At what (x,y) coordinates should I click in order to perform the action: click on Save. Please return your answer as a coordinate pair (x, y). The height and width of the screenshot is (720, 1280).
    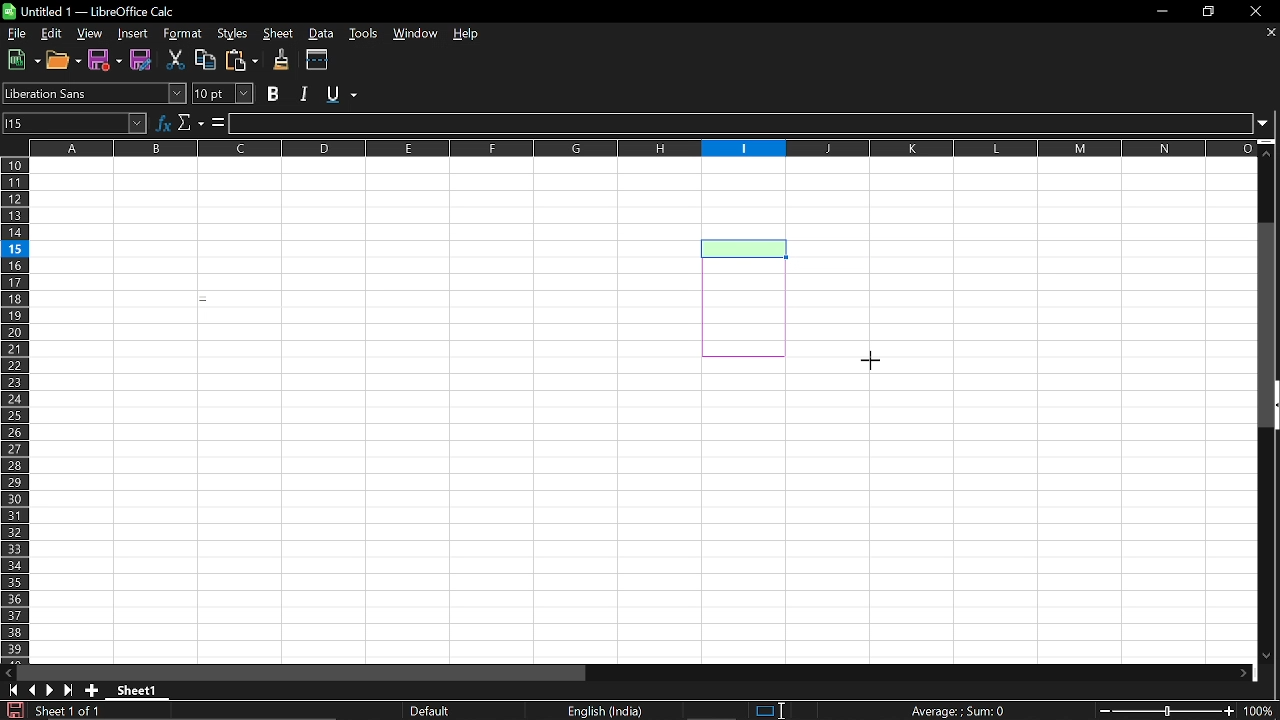
    Looking at the image, I should click on (12, 711).